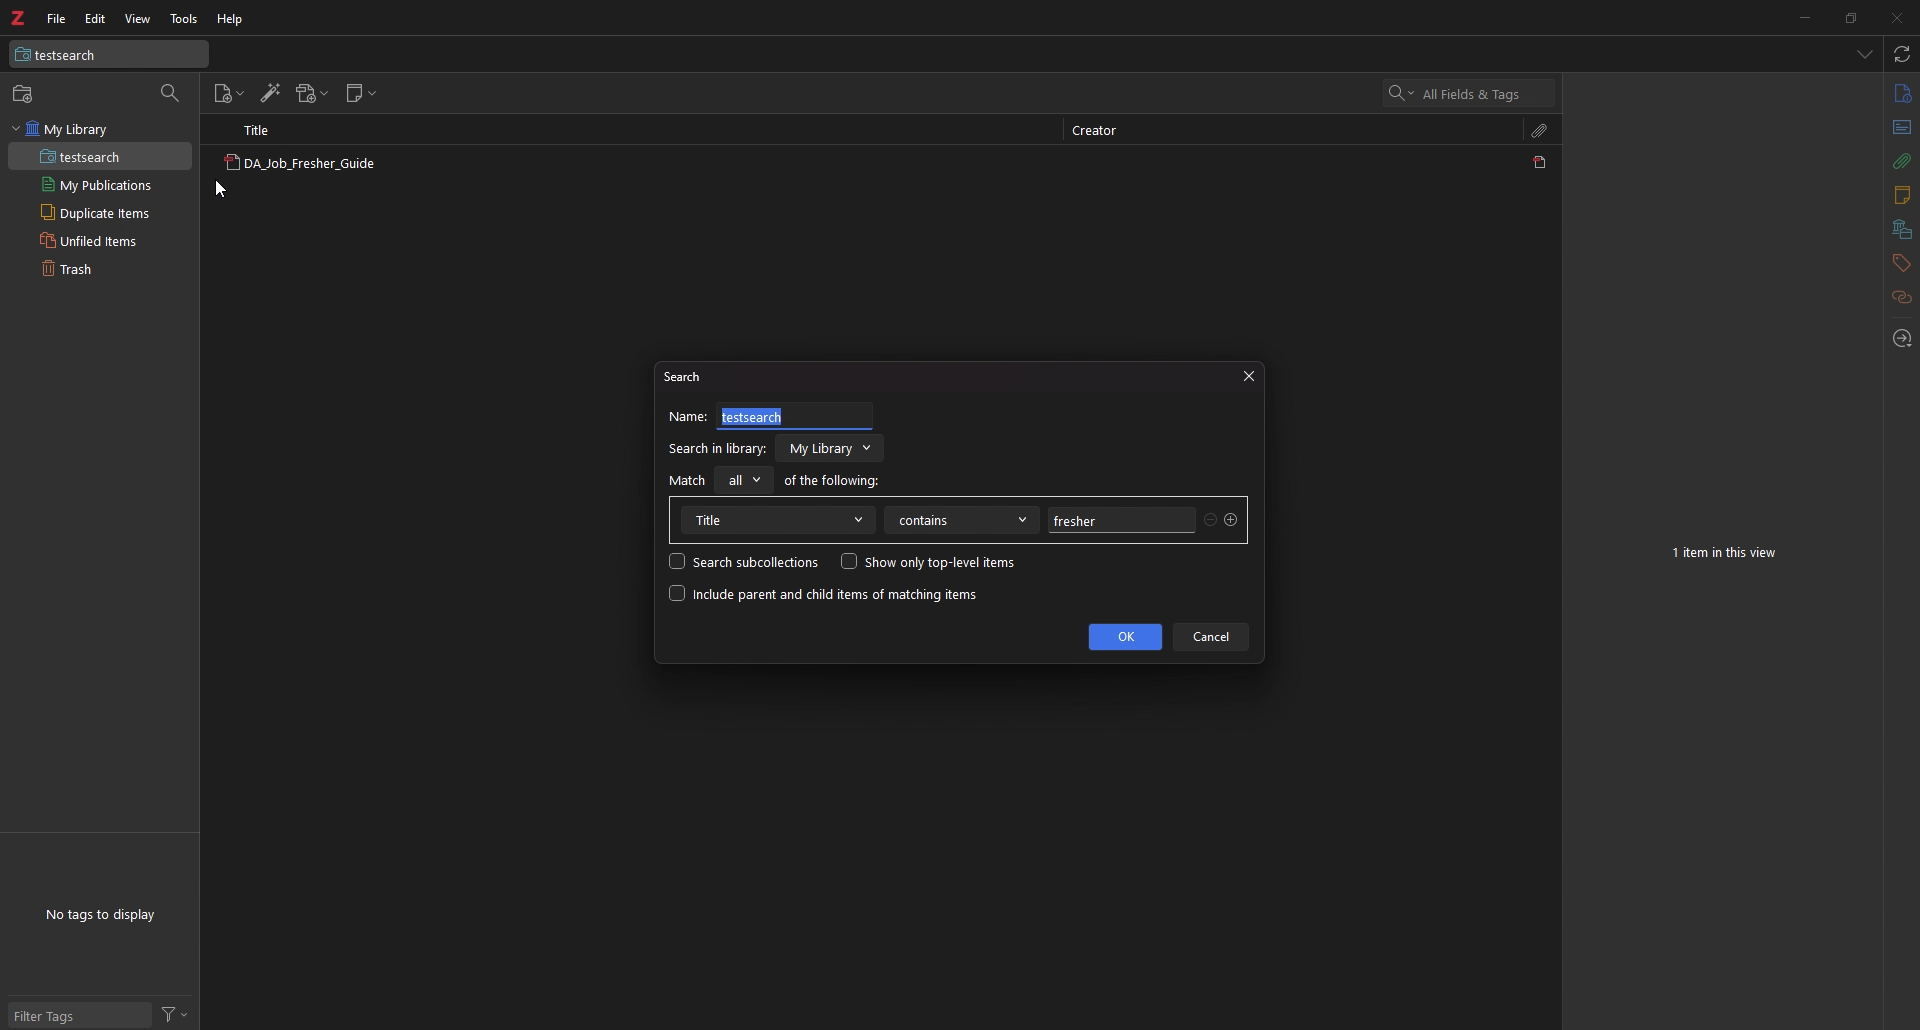  Describe the element at coordinates (796, 418) in the screenshot. I see `testsearch` at that location.